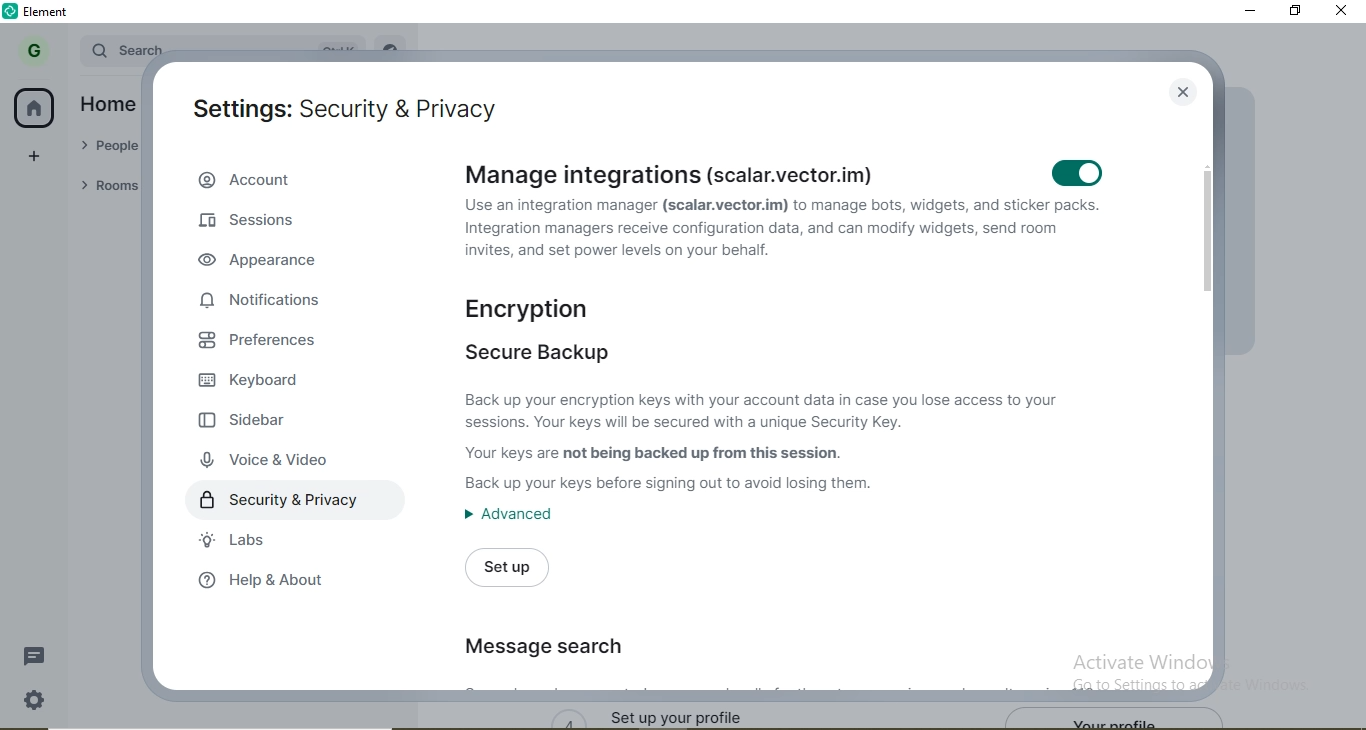 The height and width of the screenshot is (730, 1366). What do you see at coordinates (542, 650) in the screenshot?
I see `message search` at bounding box center [542, 650].